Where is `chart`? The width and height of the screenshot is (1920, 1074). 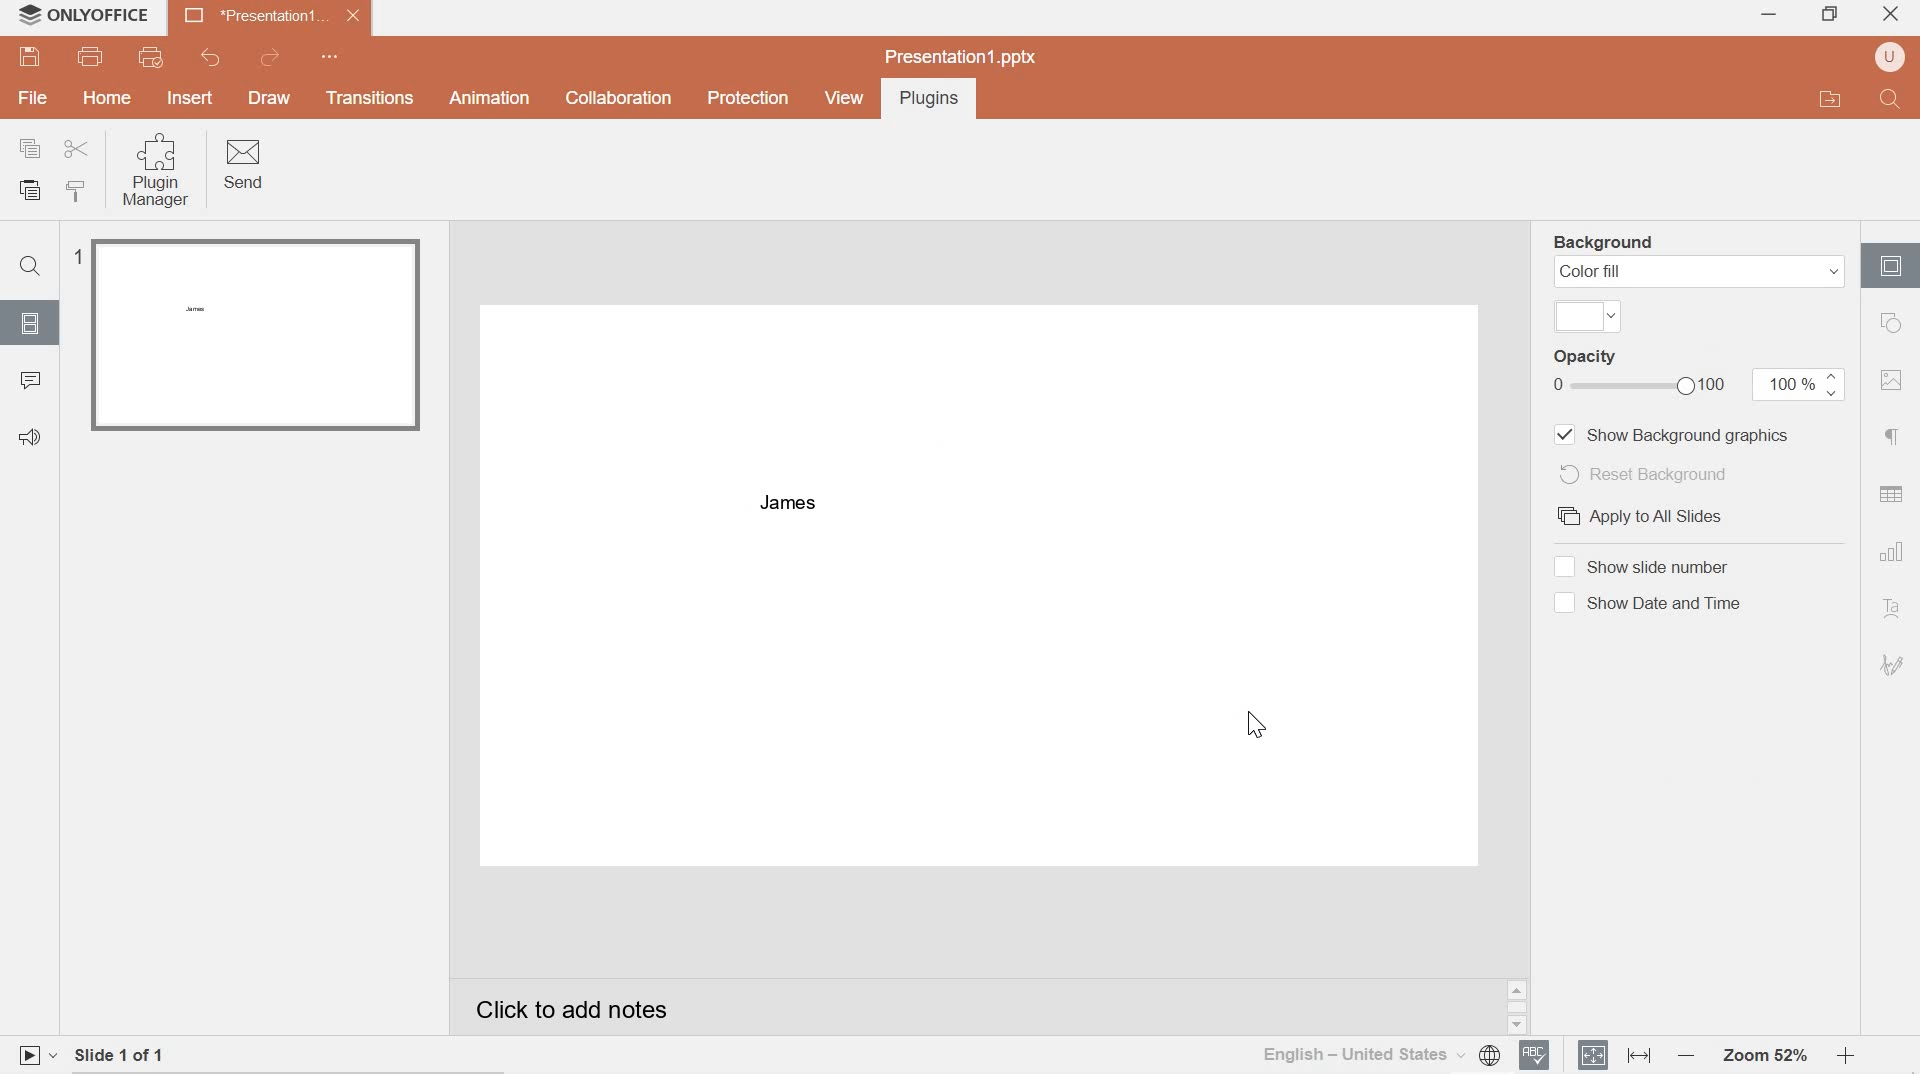 chart is located at coordinates (1891, 552).